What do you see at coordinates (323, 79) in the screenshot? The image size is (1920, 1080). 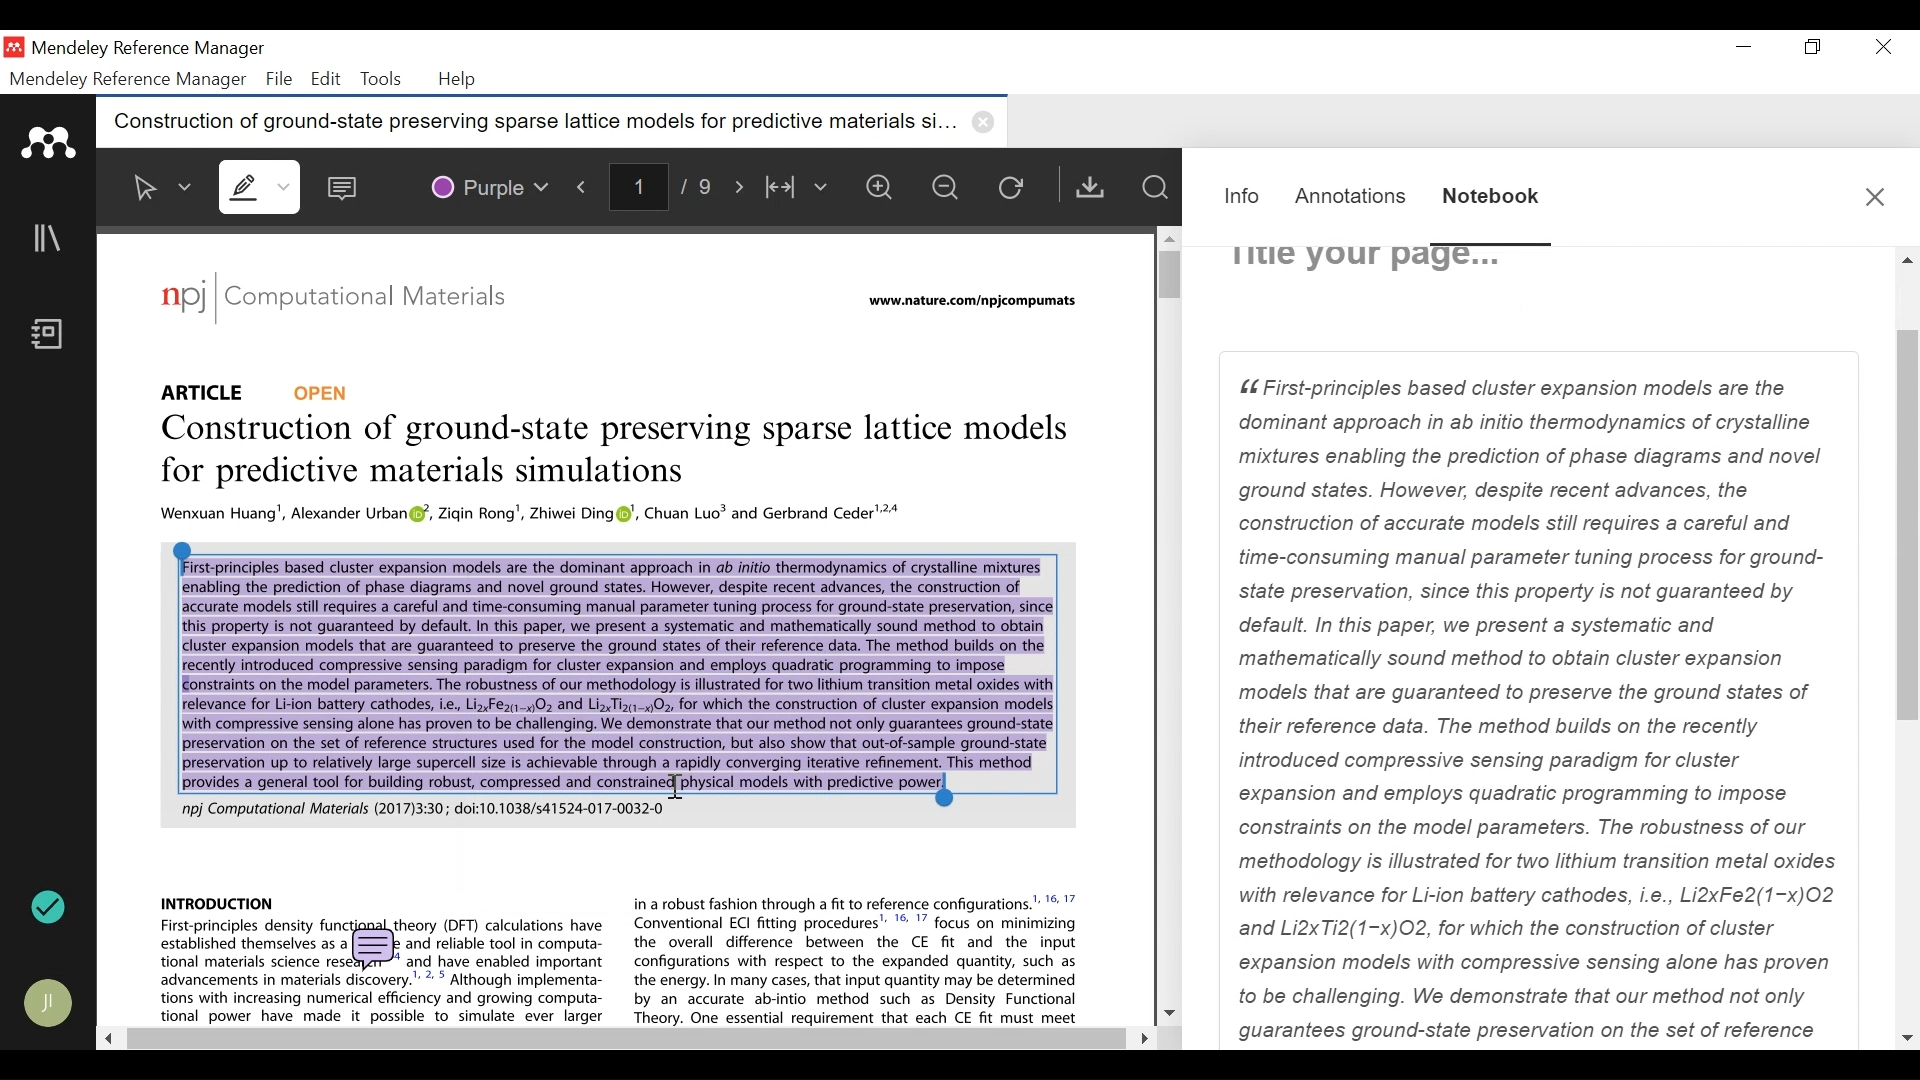 I see `Edit` at bounding box center [323, 79].